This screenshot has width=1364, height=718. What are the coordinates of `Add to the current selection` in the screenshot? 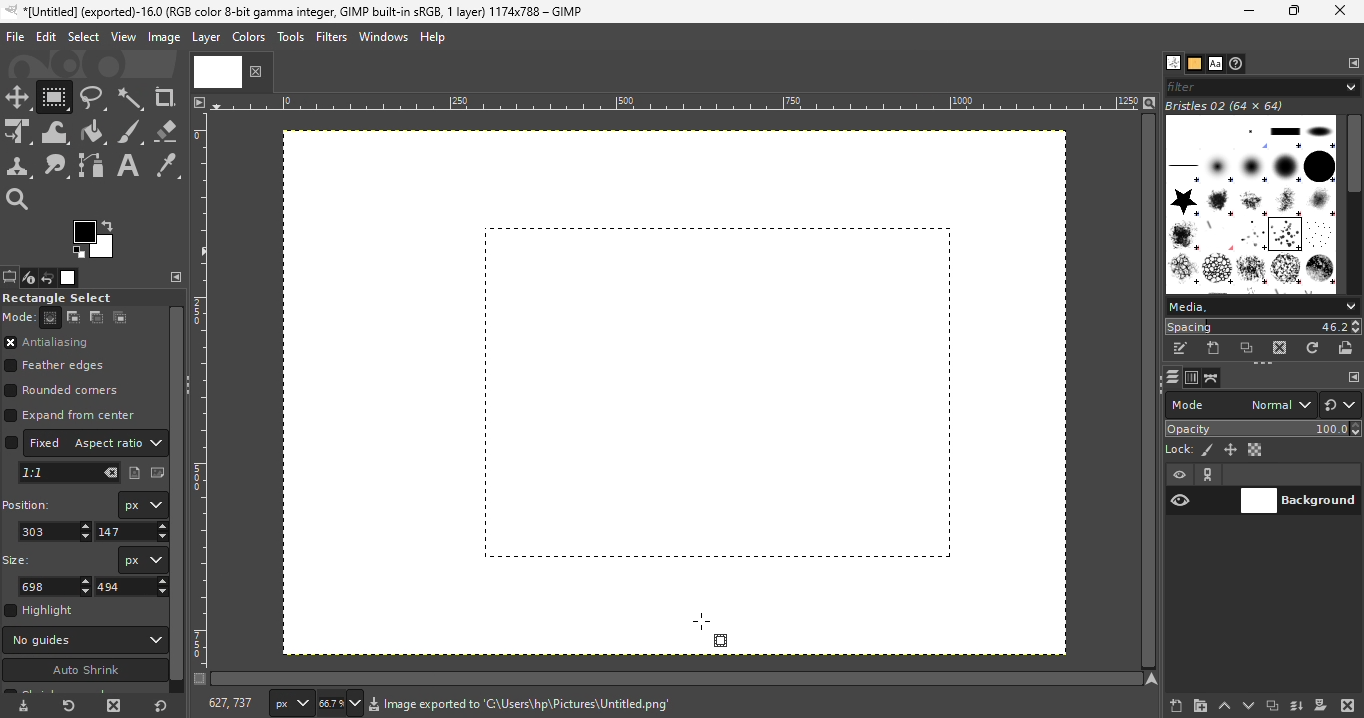 It's located at (75, 317).